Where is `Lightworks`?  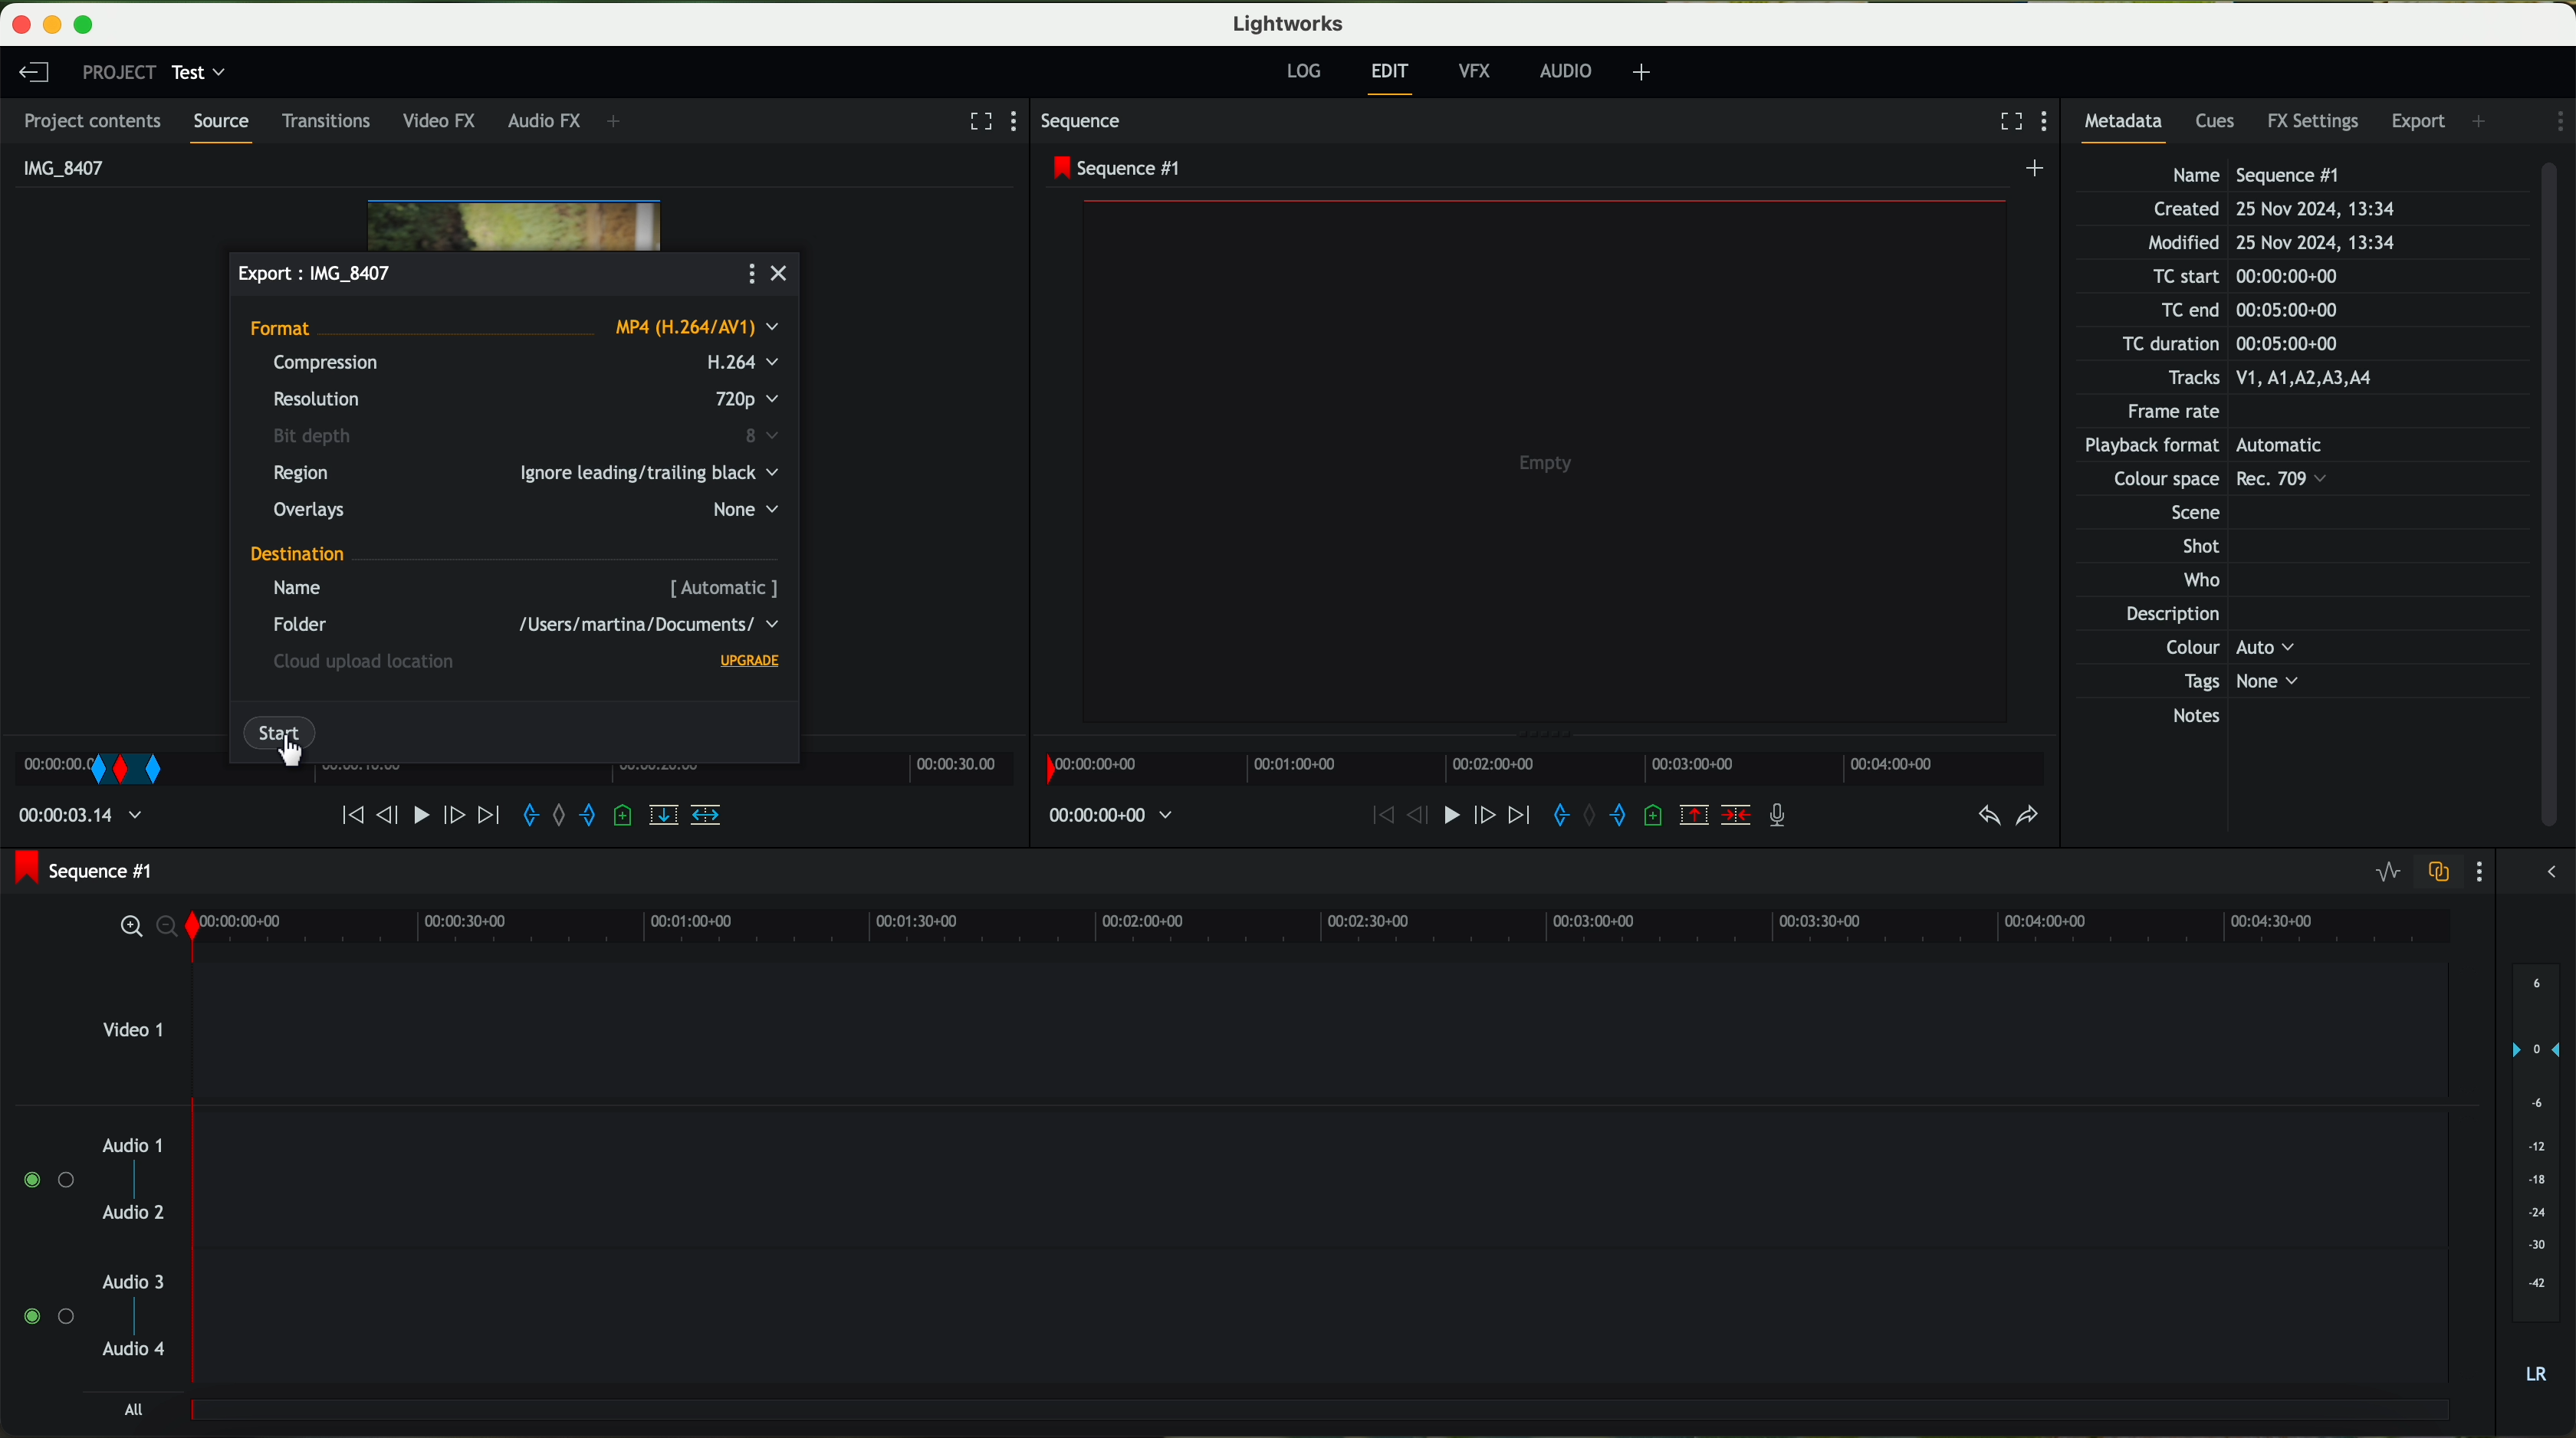 Lightworks is located at coordinates (1286, 24).